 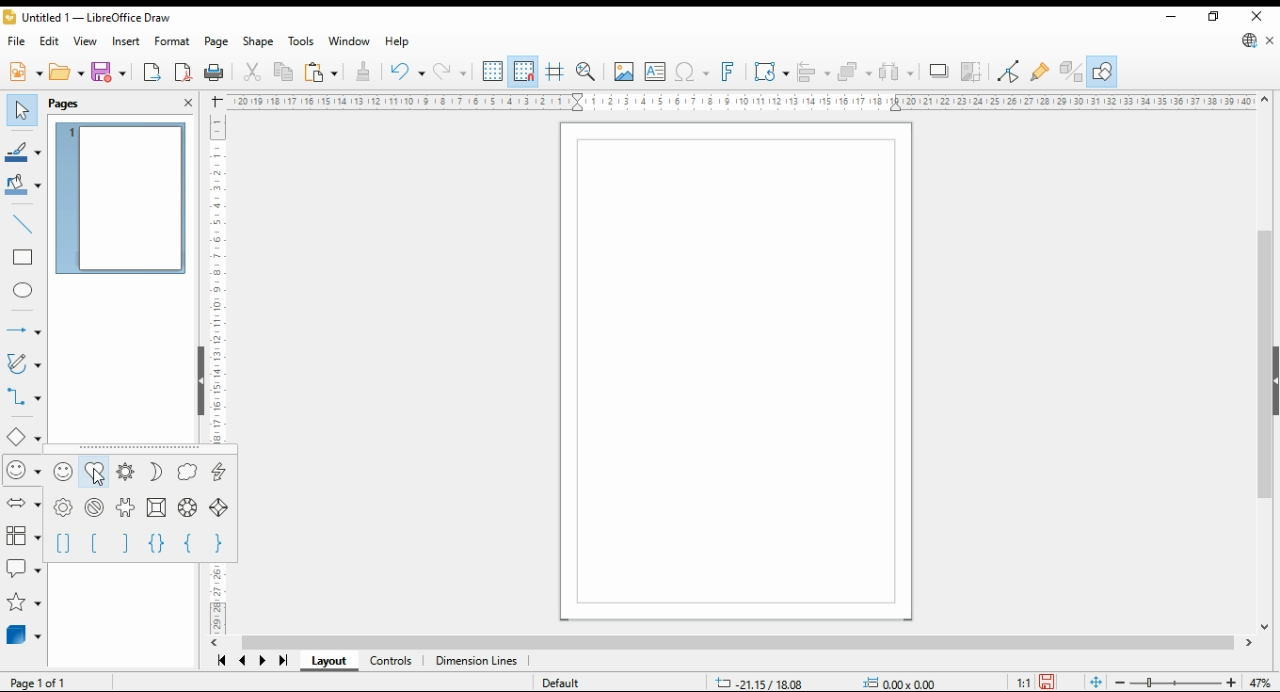 What do you see at coordinates (364, 71) in the screenshot?
I see `close formatting` at bounding box center [364, 71].